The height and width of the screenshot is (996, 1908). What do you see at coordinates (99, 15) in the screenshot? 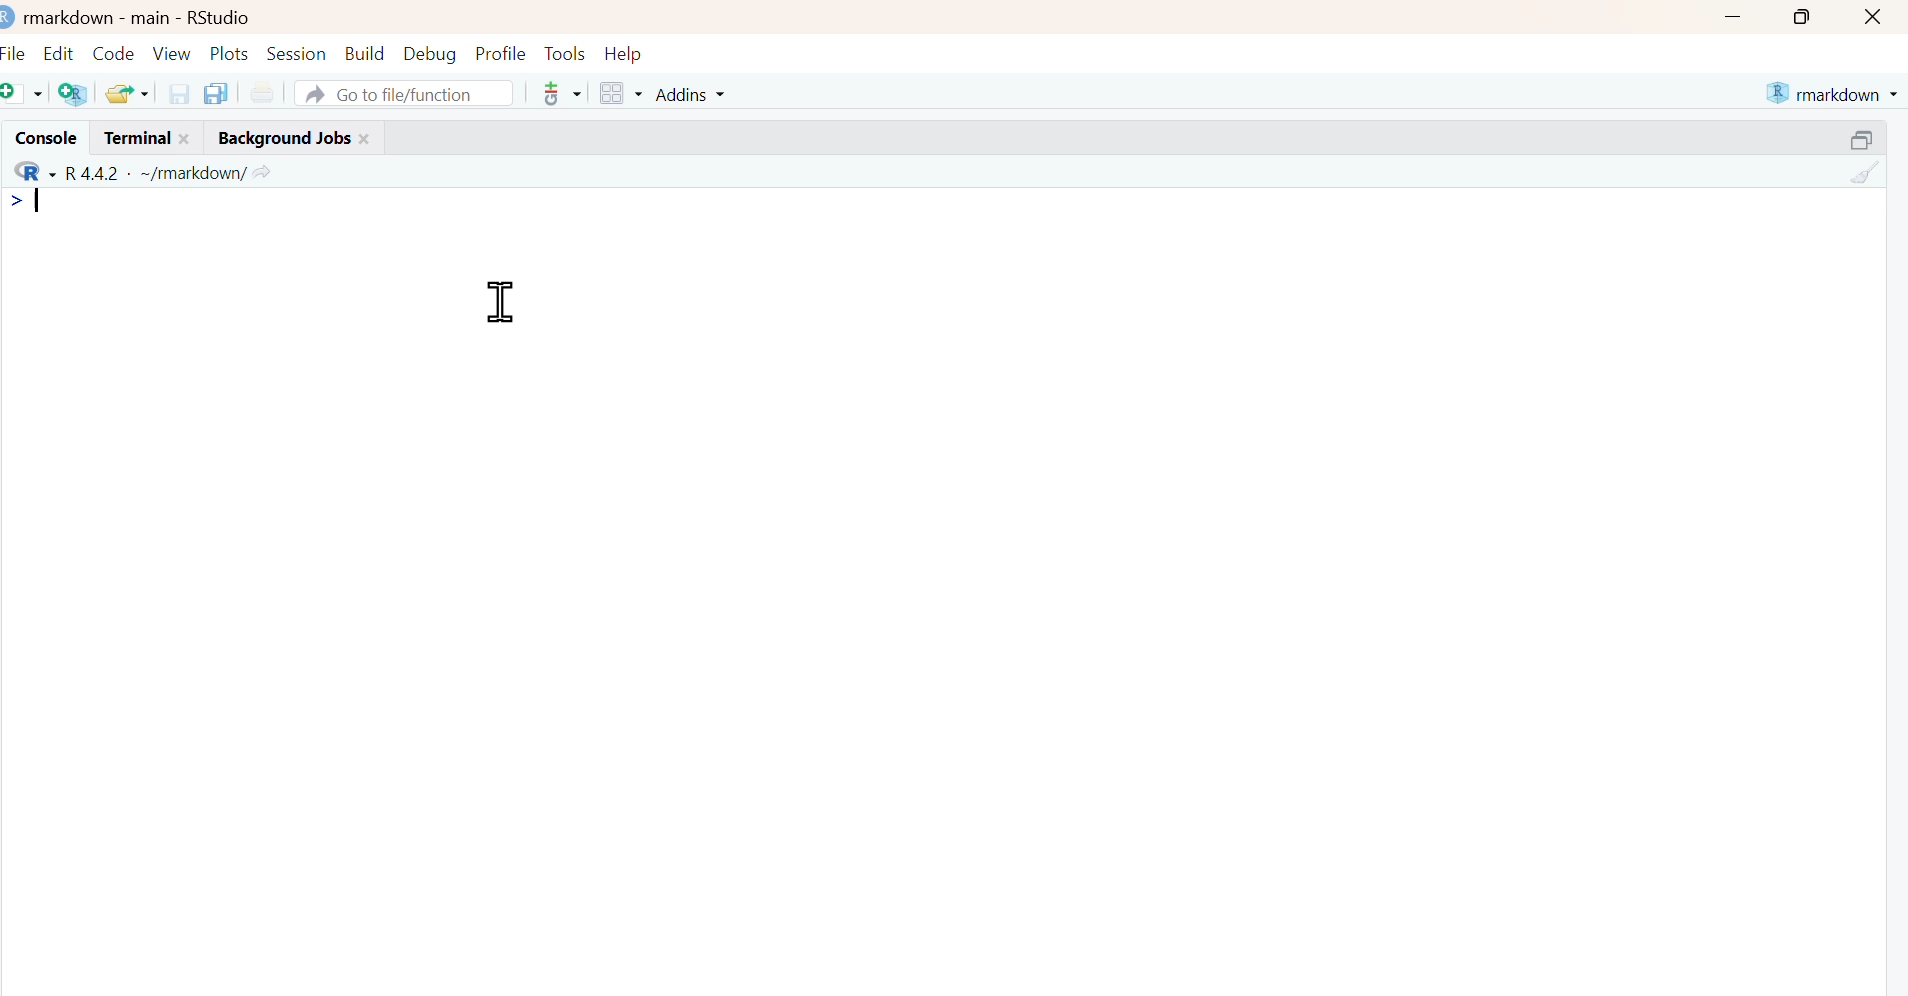
I see `markdown - main -` at bounding box center [99, 15].